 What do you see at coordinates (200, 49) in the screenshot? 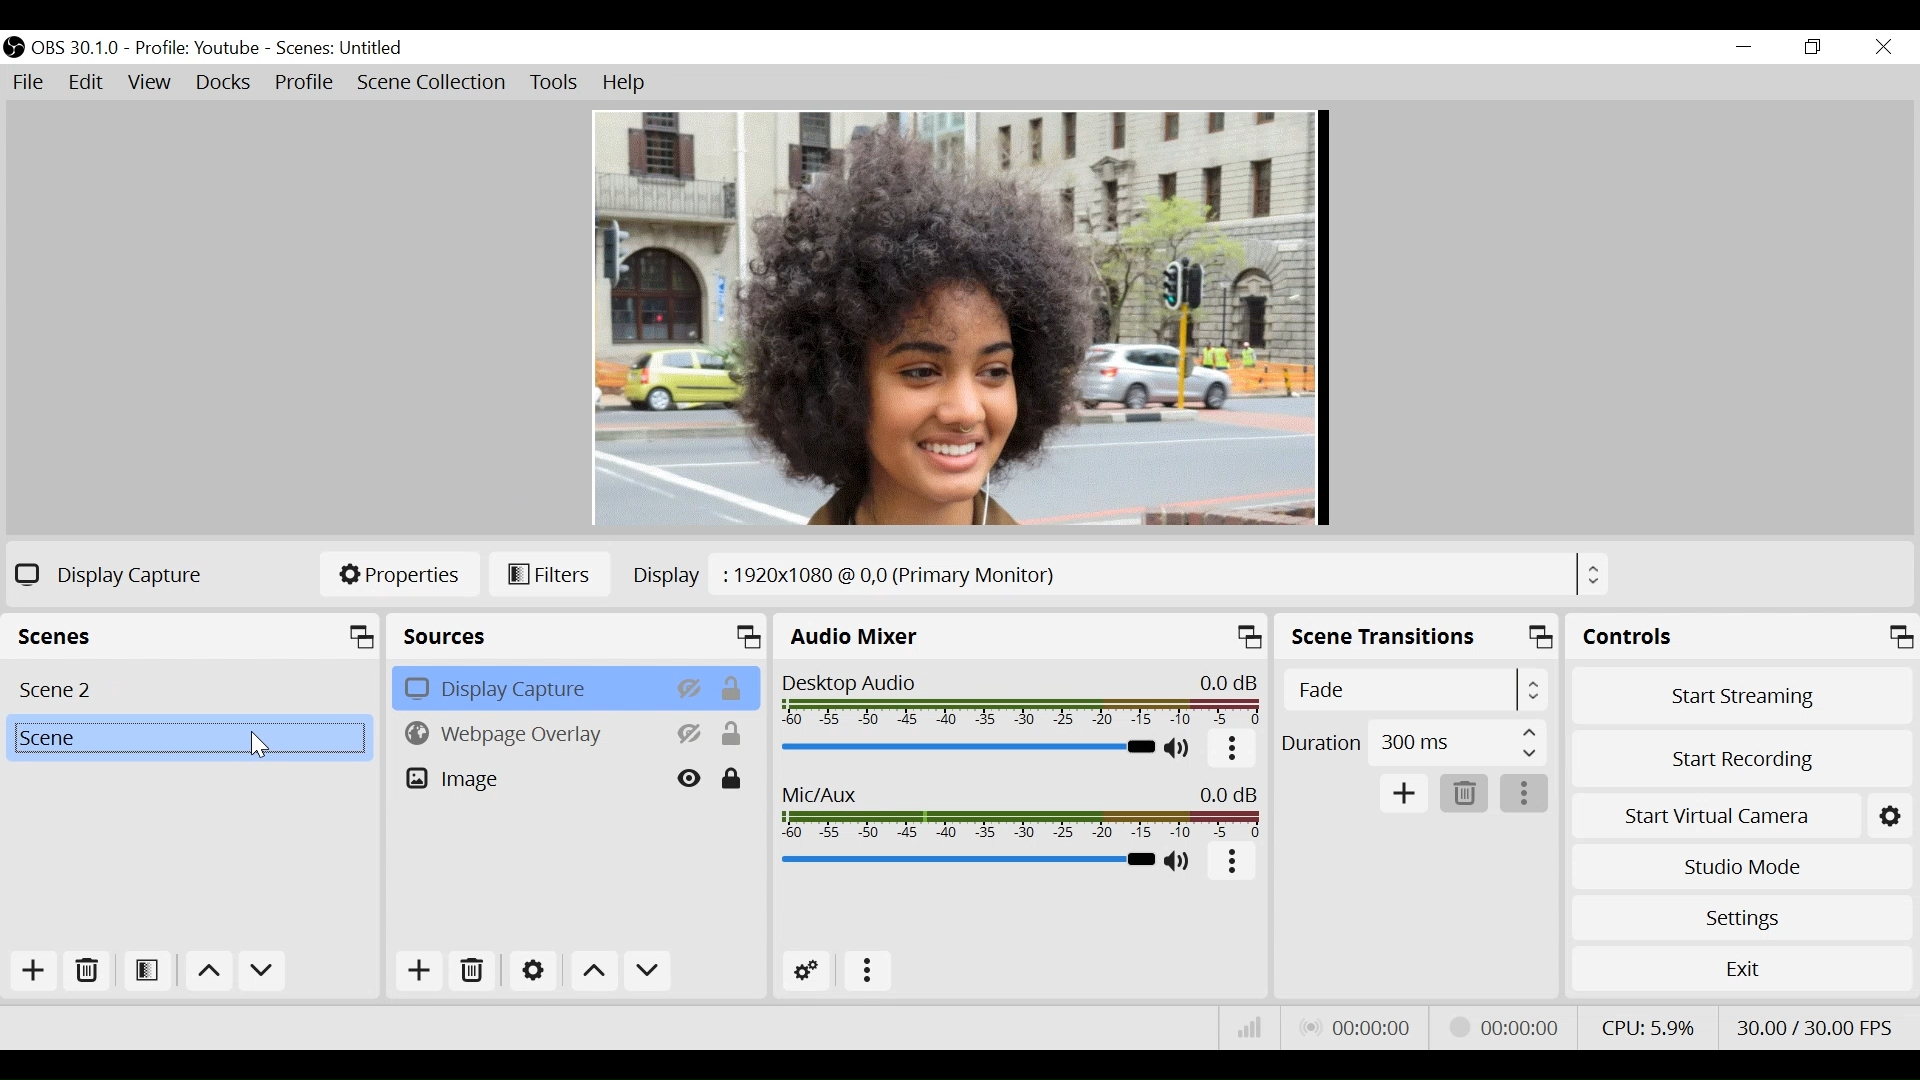
I see `Profile` at bounding box center [200, 49].